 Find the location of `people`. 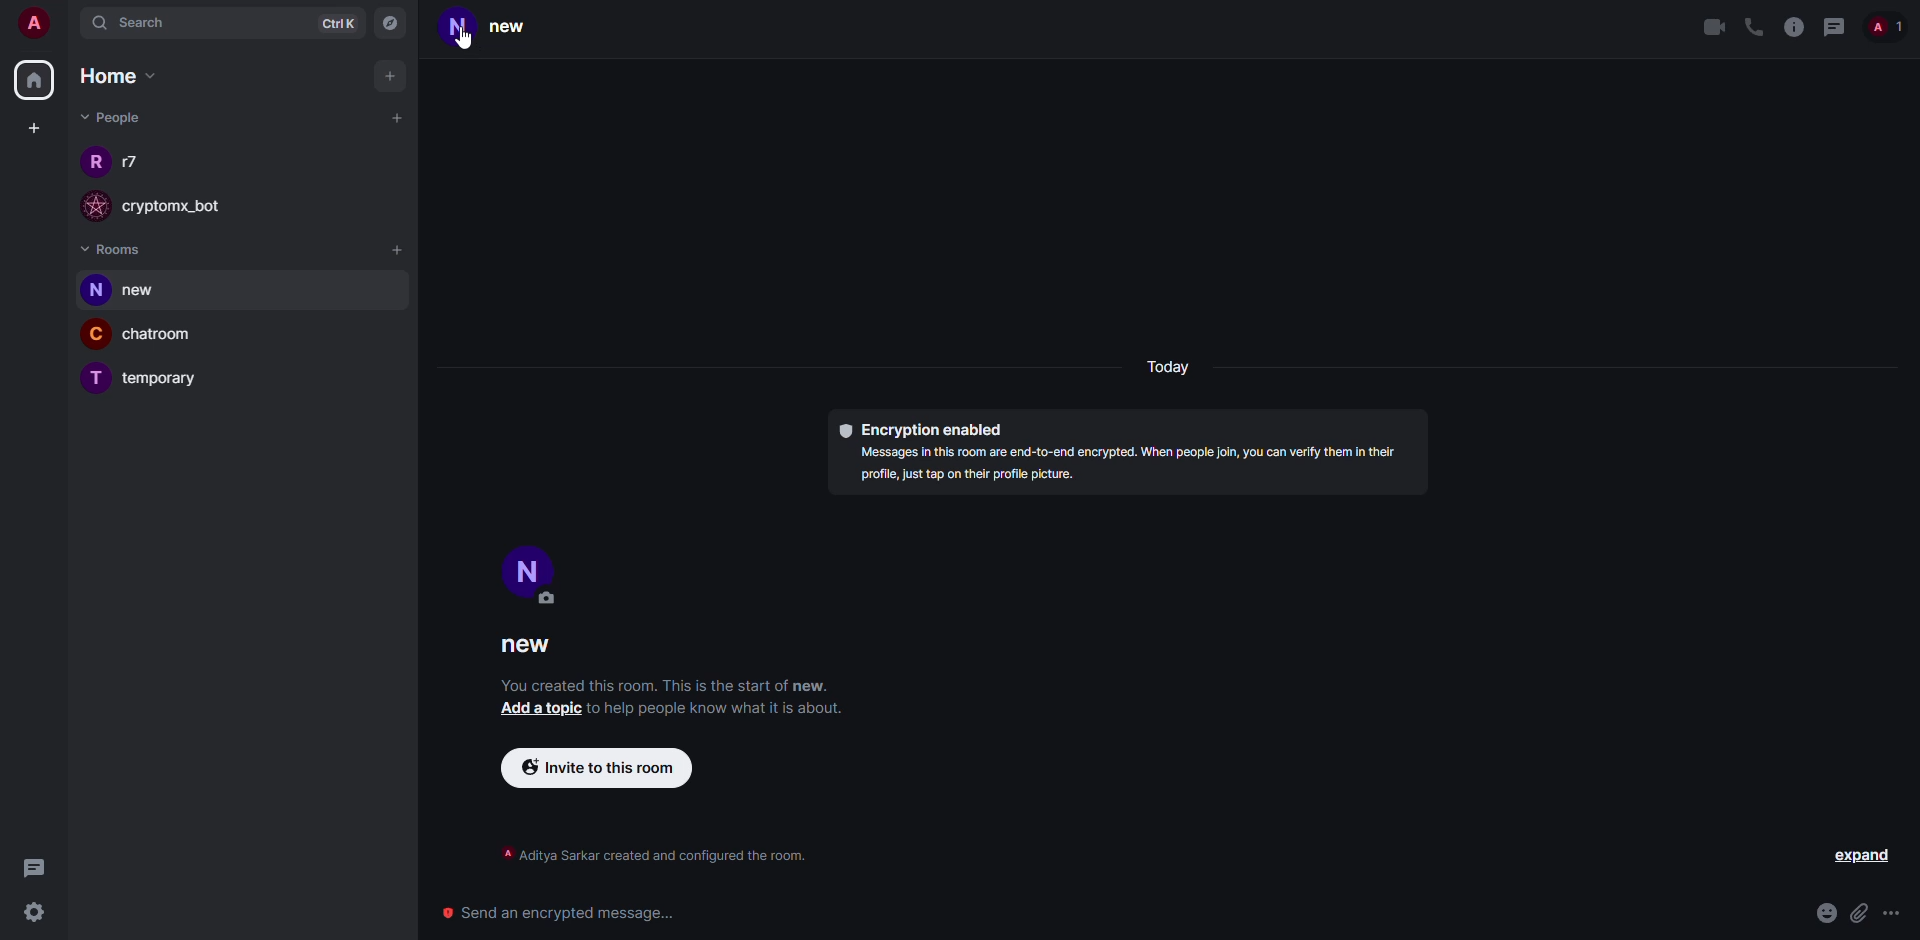

people is located at coordinates (1889, 26).